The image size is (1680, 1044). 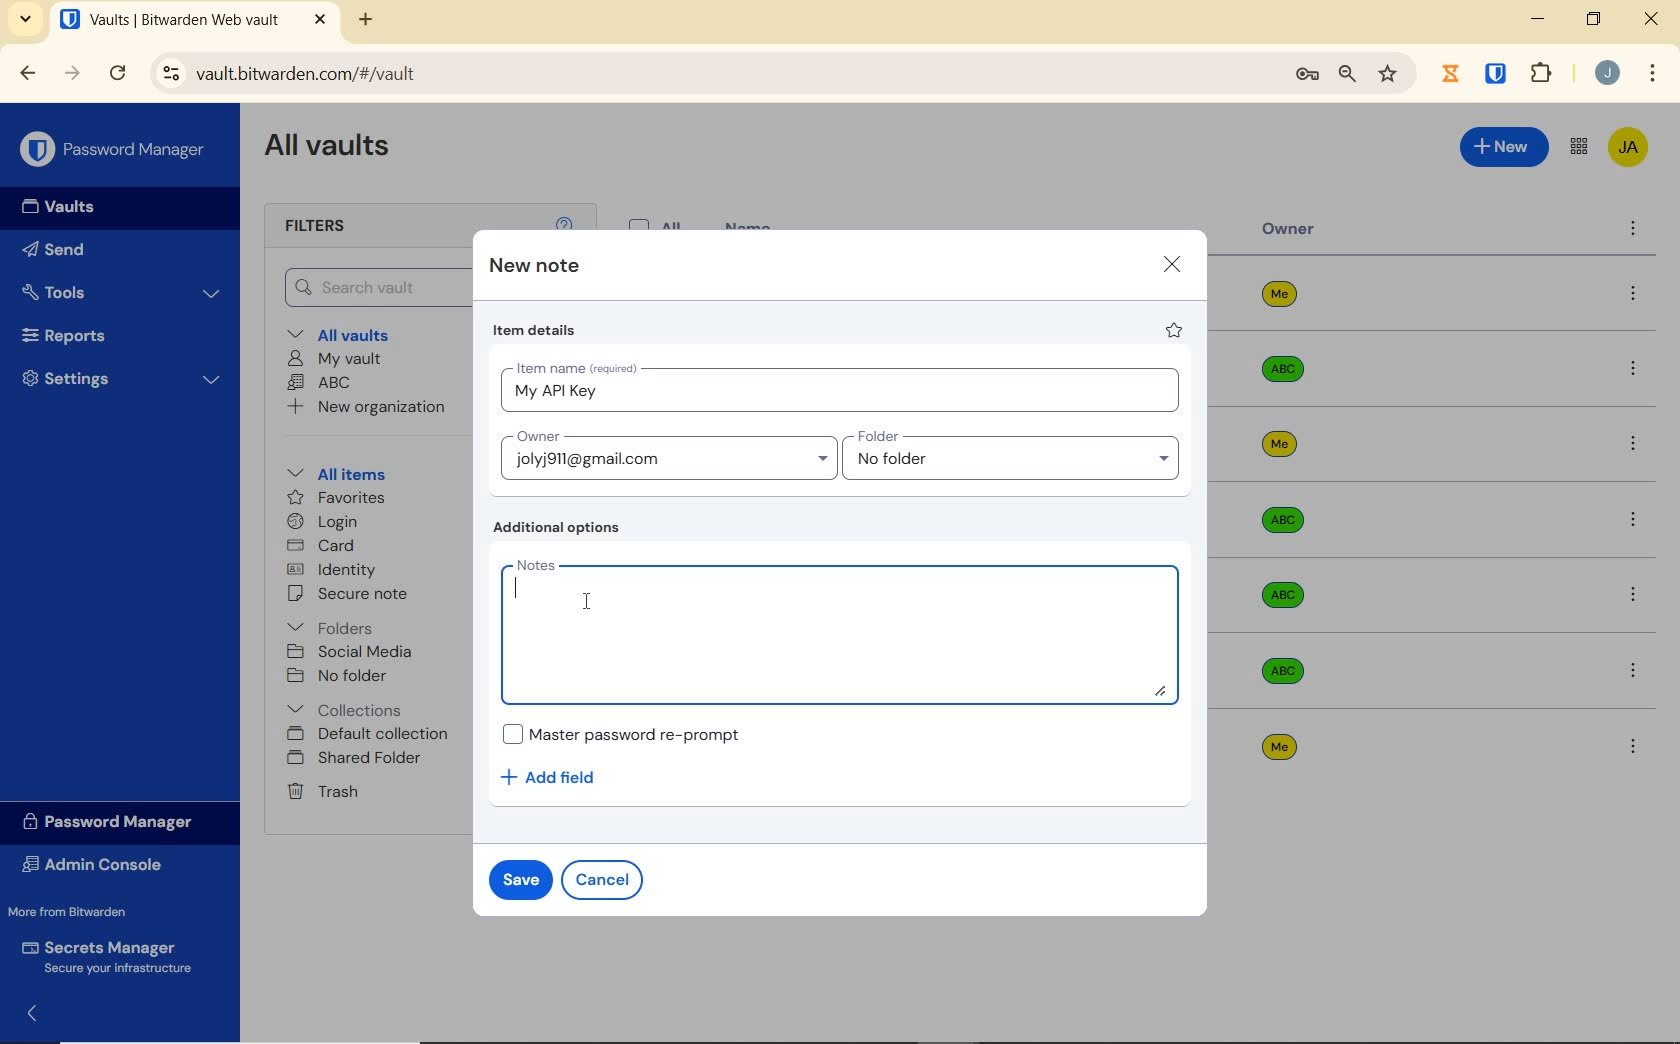 I want to click on Trash, so click(x=326, y=793).